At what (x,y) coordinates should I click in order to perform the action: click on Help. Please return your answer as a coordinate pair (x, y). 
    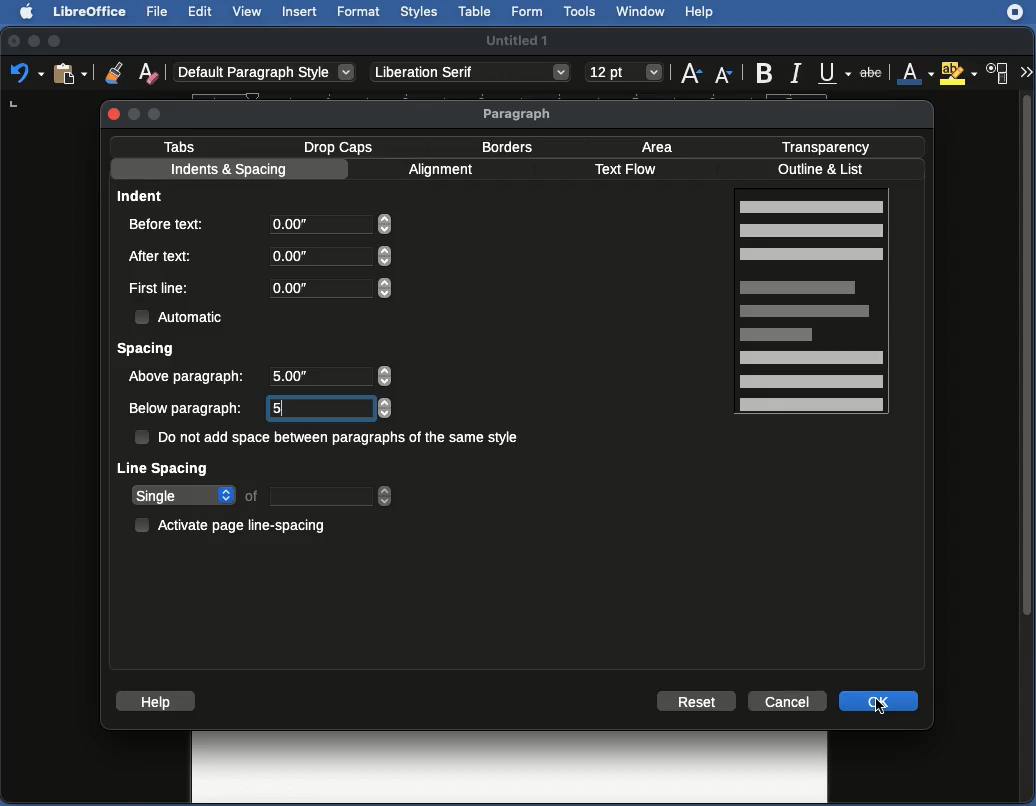
    Looking at the image, I should click on (700, 13).